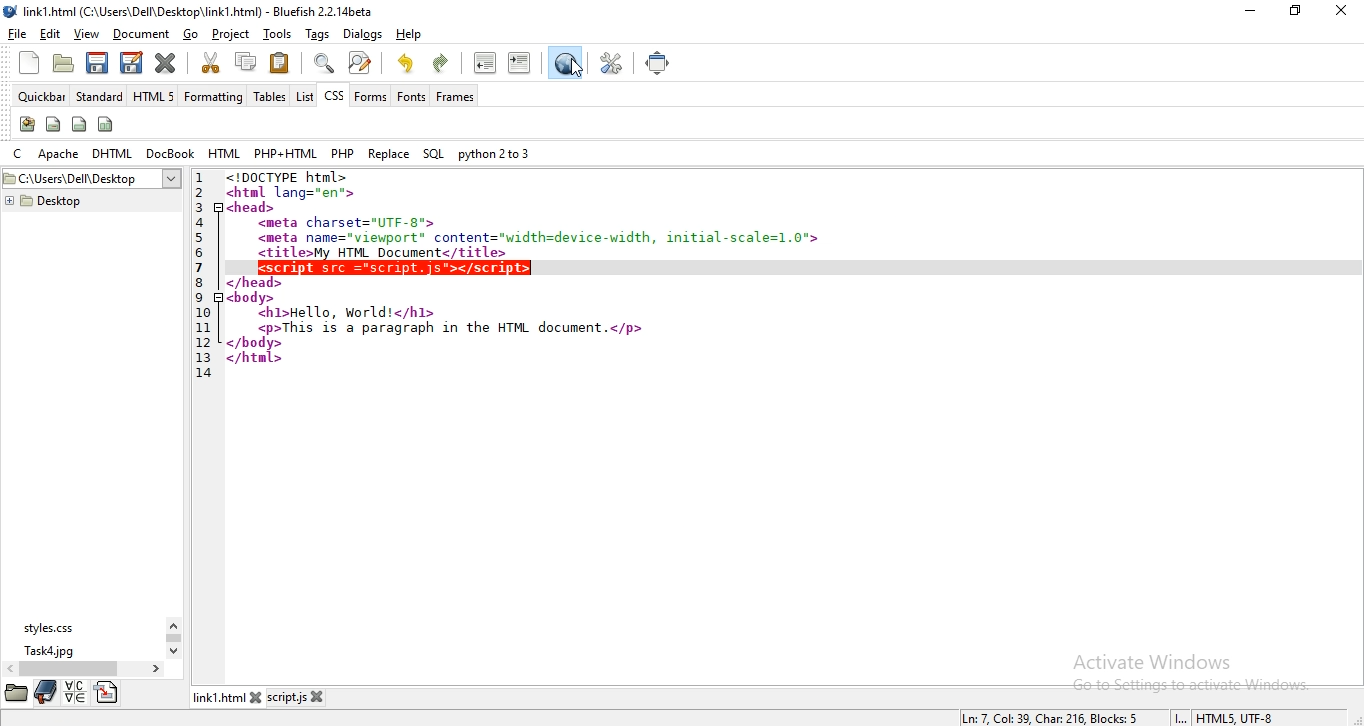 The image size is (1364, 726). What do you see at coordinates (99, 95) in the screenshot?
I see `standard` at bounding box center [99, 95].